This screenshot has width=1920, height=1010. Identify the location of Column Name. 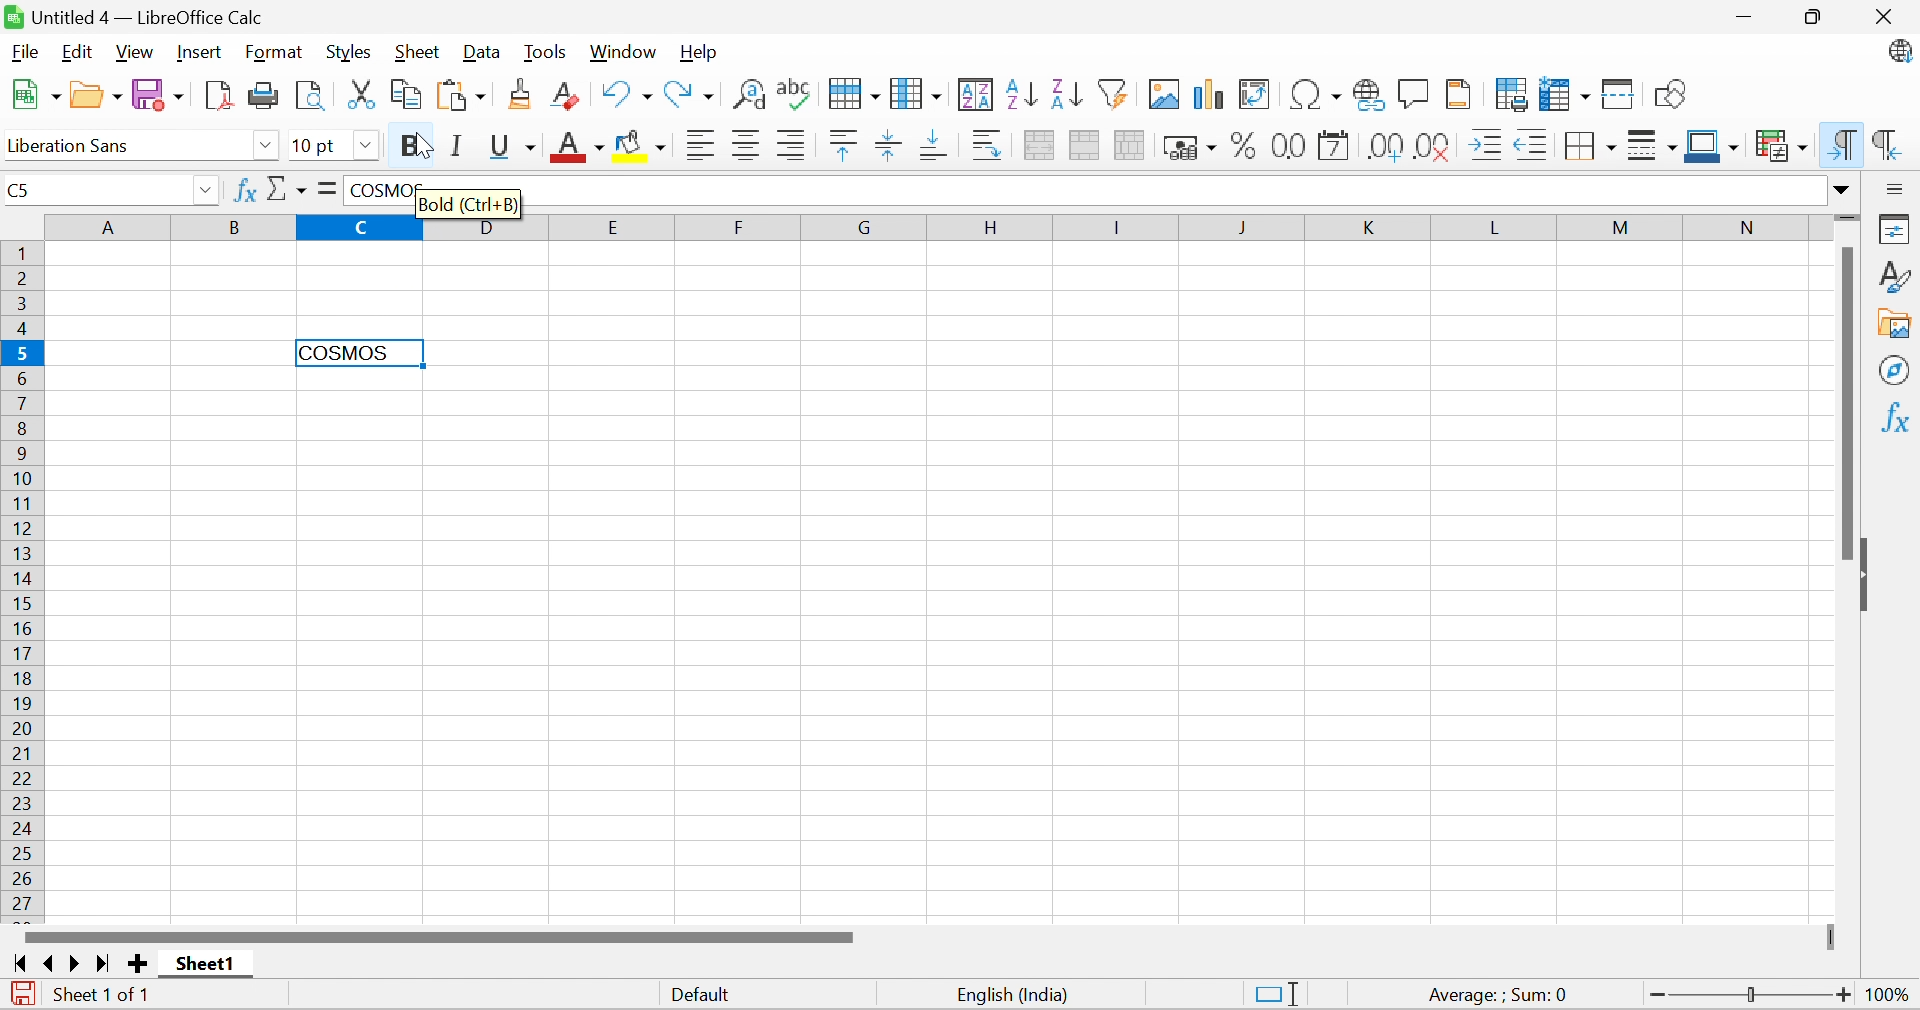
(915, 227).